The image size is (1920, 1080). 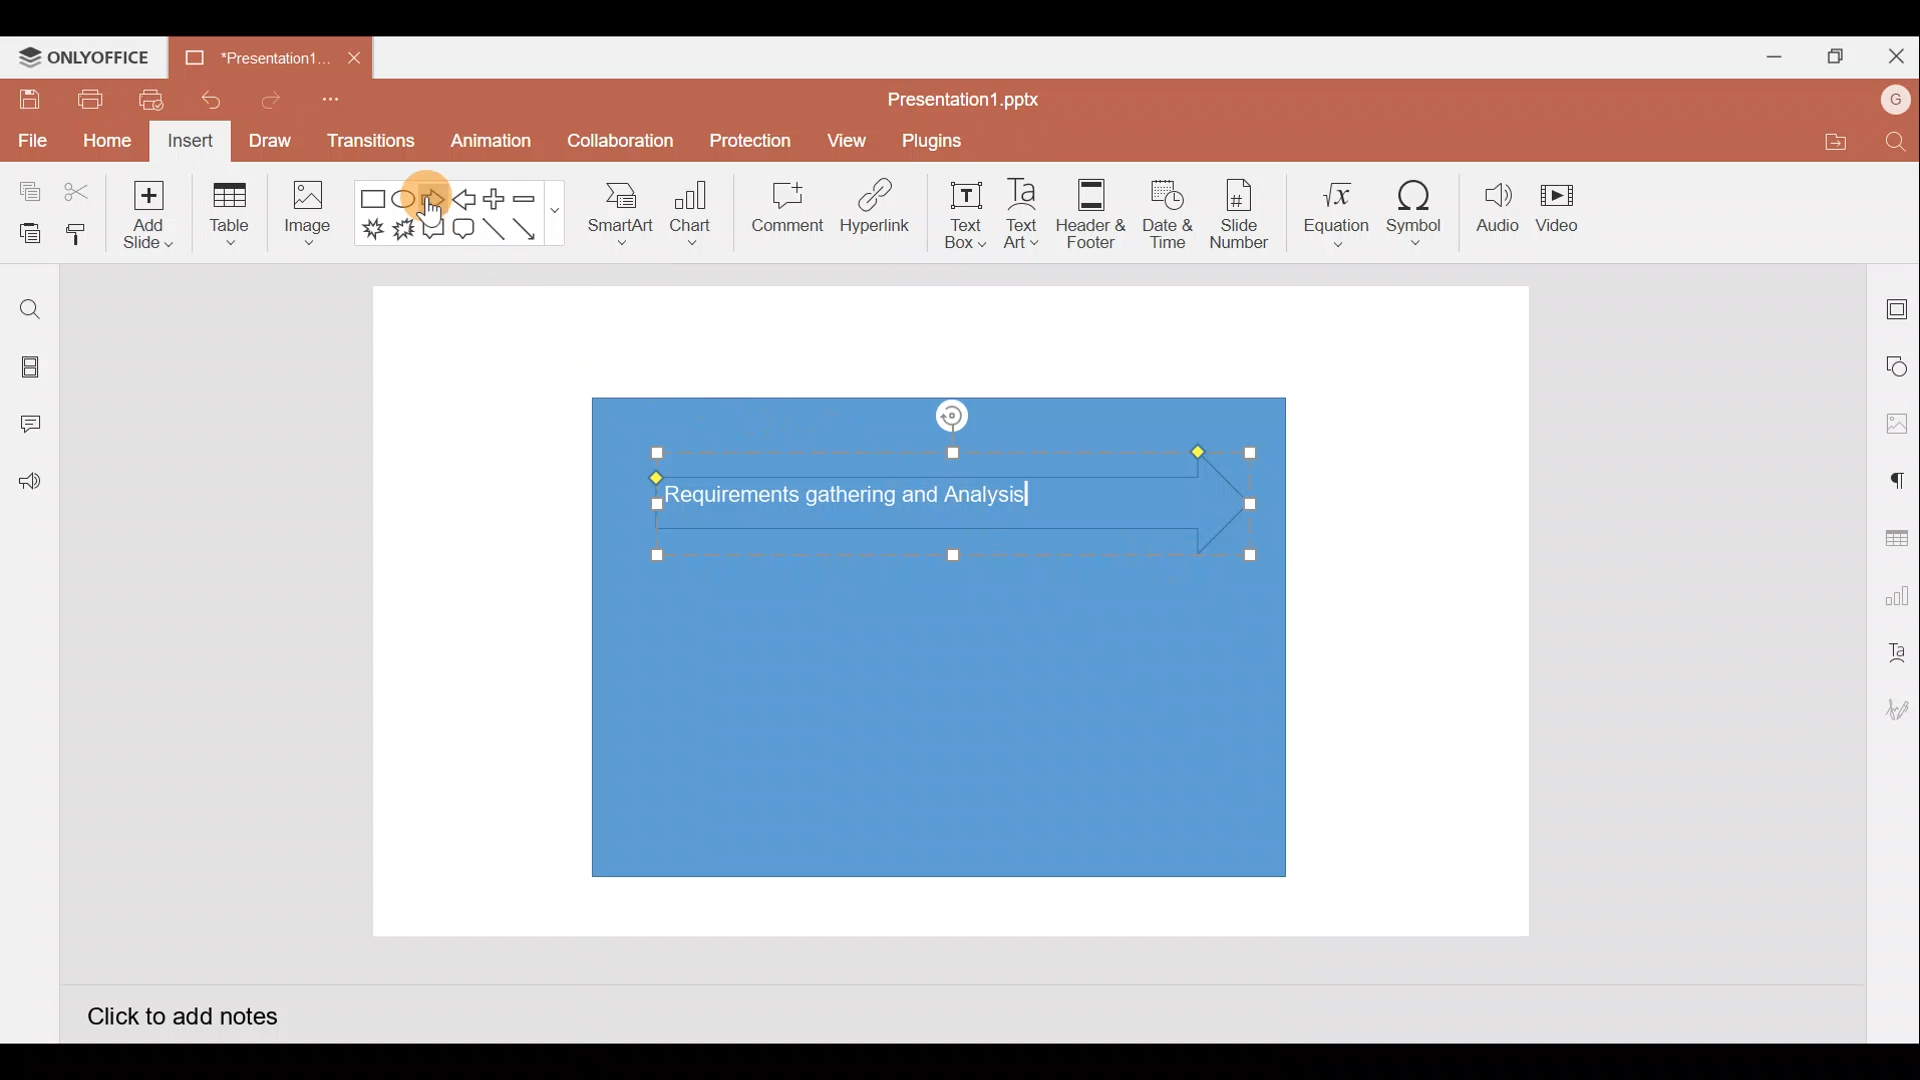 I want to click on File, so click(x=30, y=137).